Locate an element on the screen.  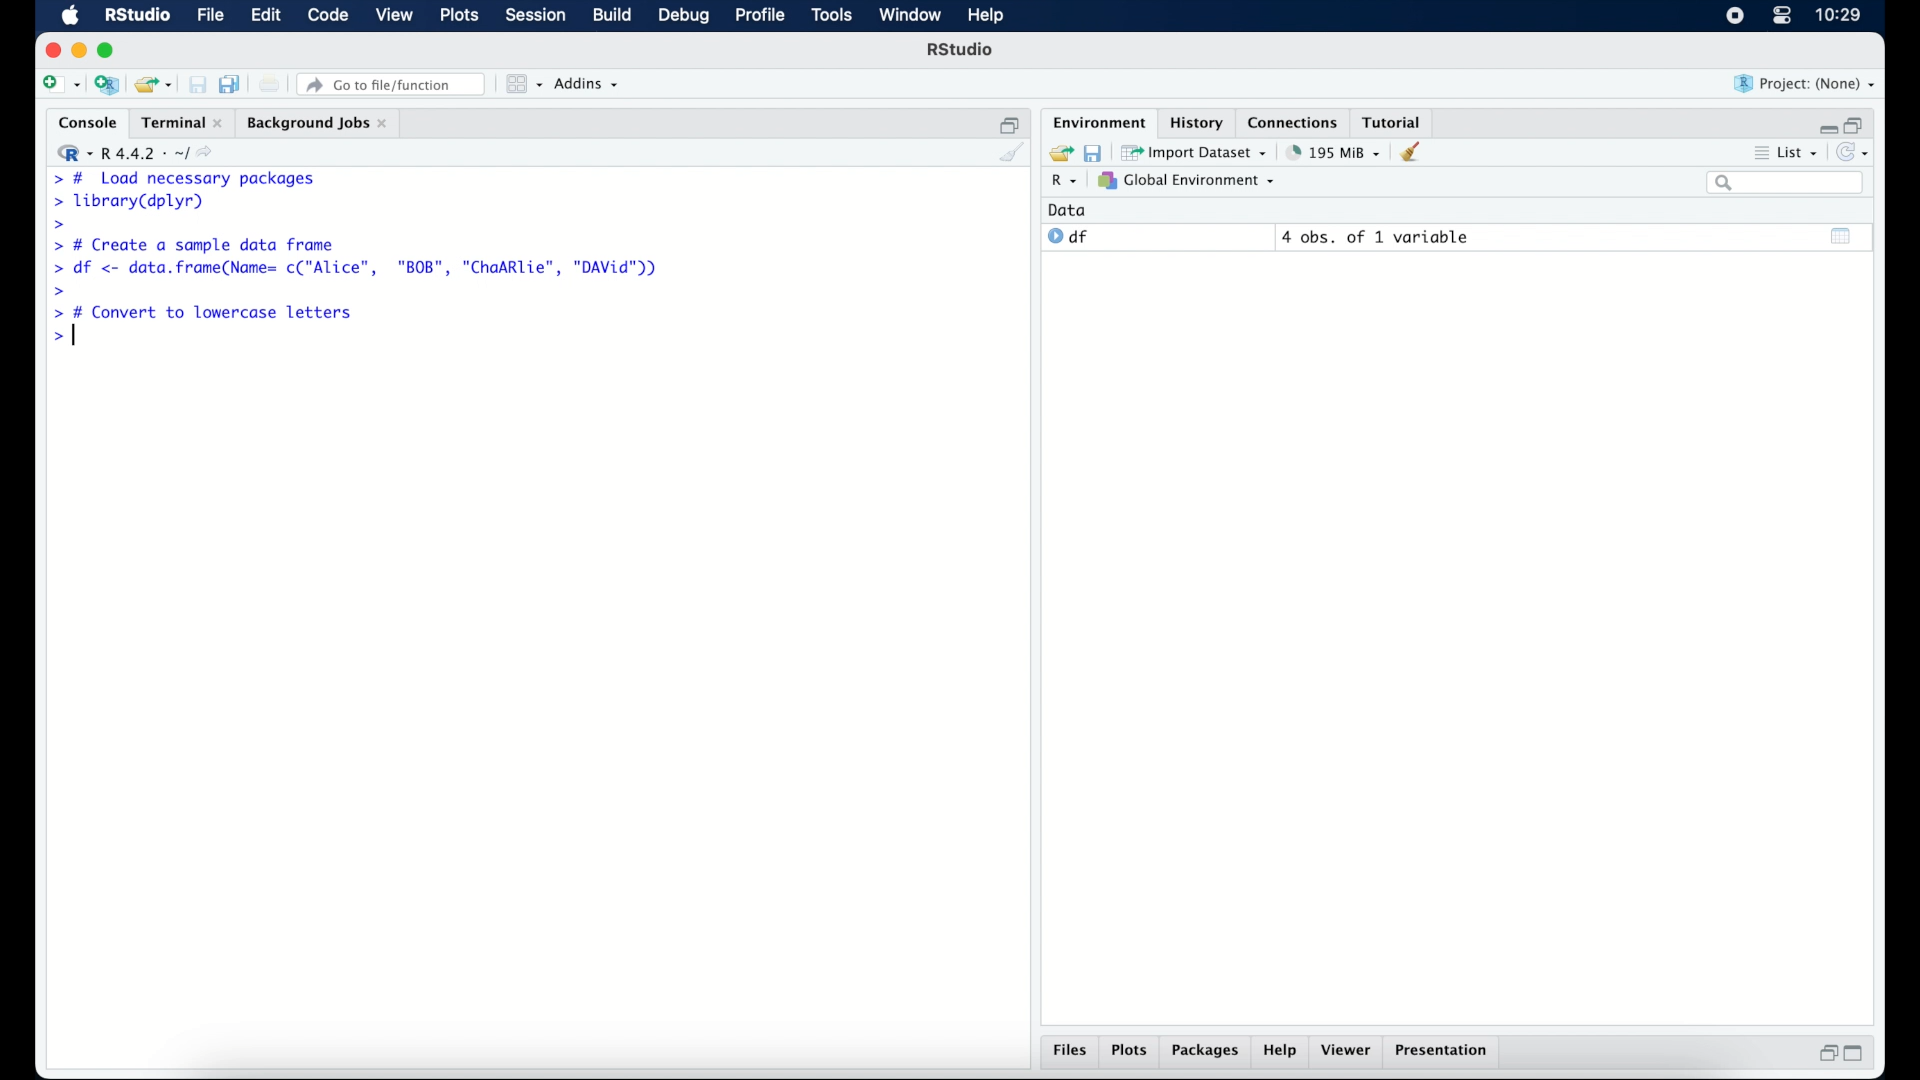
4 obs, of 2 variables is located at coordinates (1380, 237).